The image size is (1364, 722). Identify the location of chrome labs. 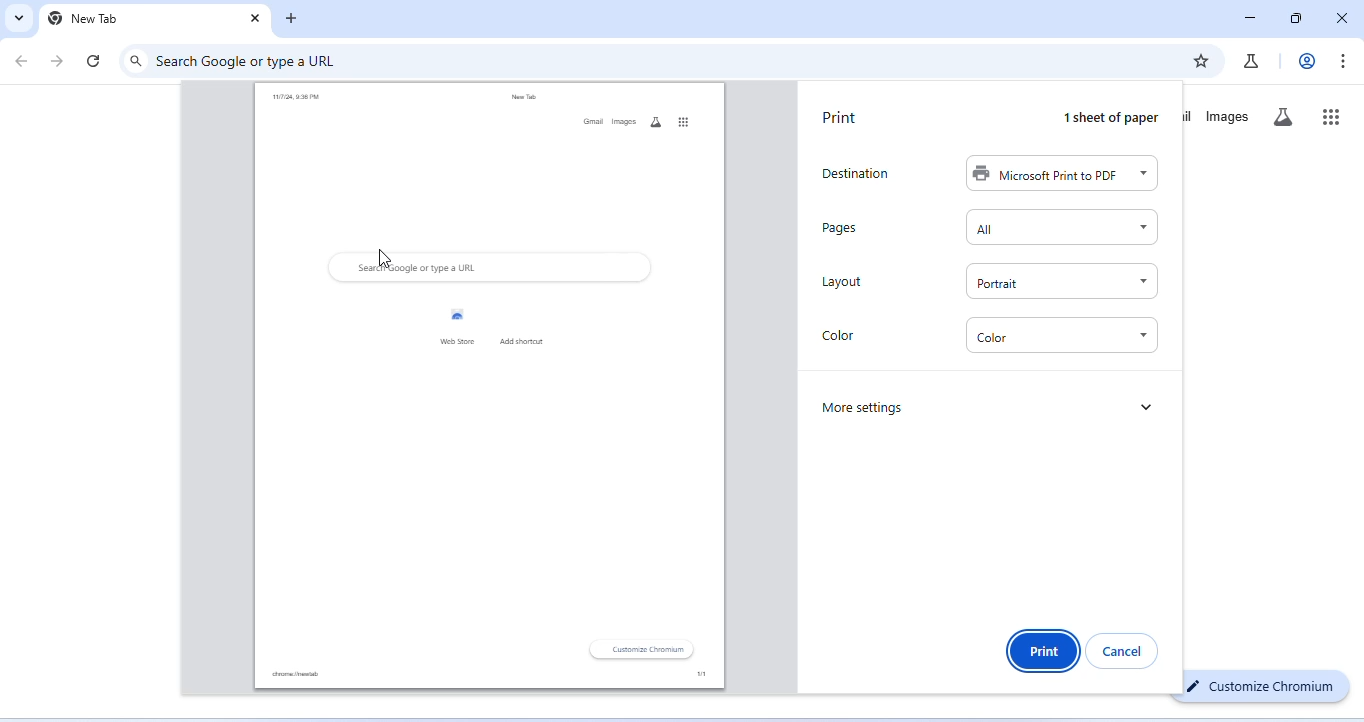
(1251, 60).